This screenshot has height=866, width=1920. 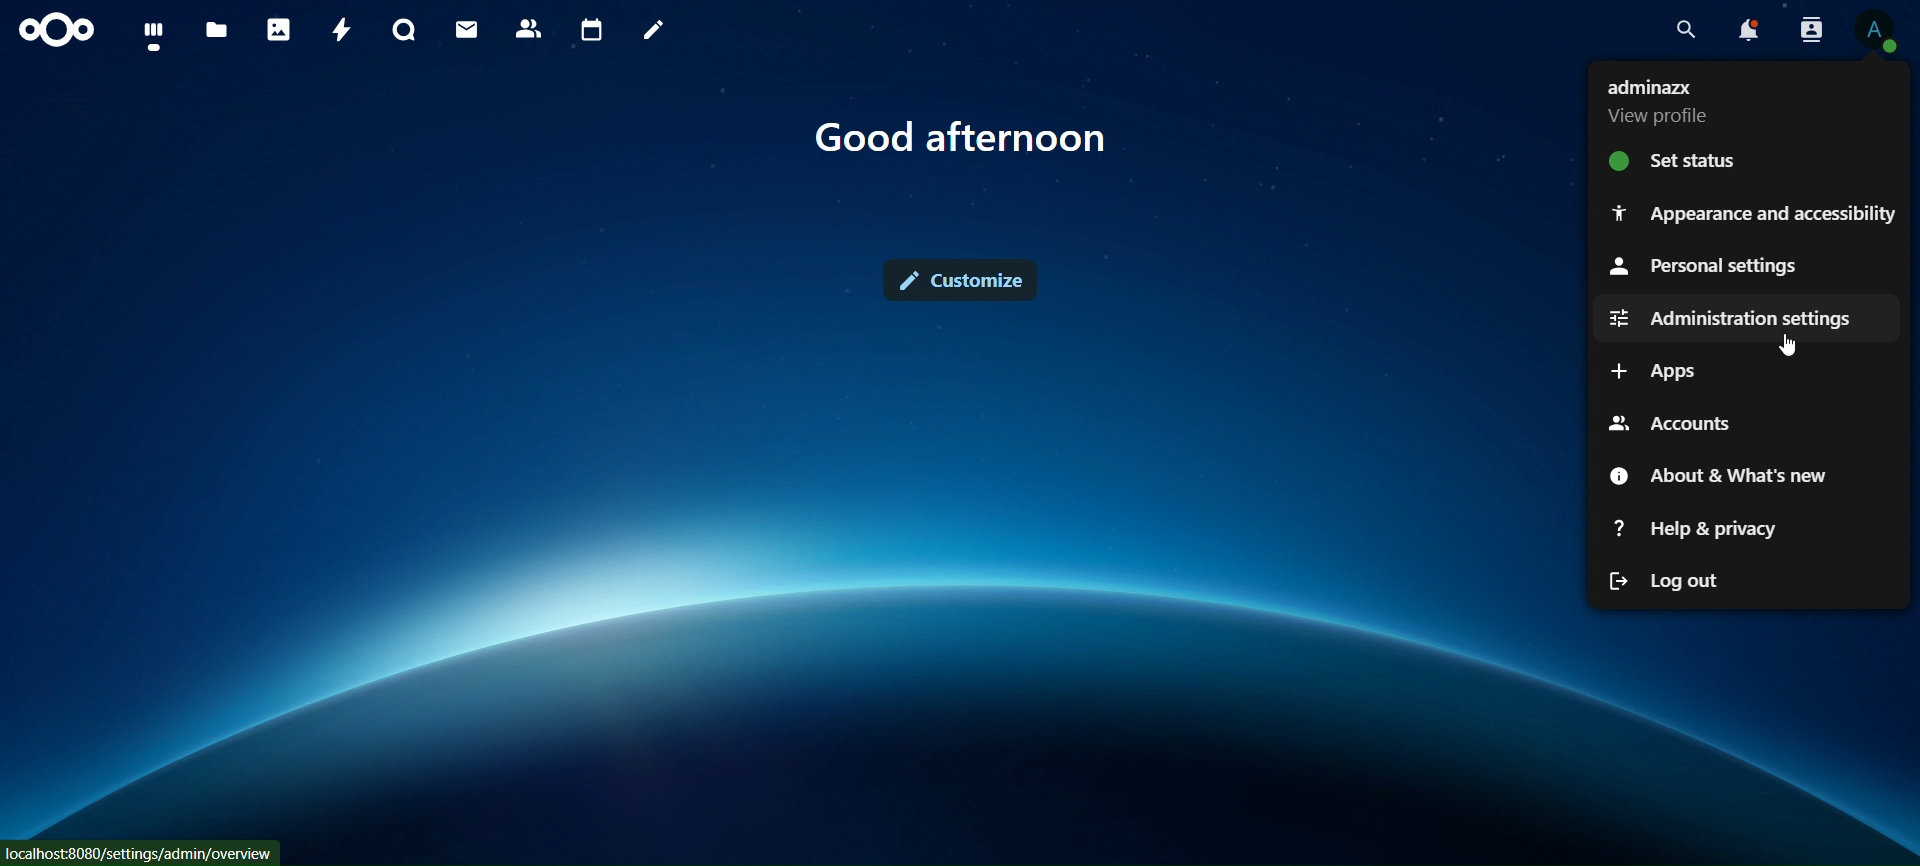 What do you see at coordinates (1684, 163) in the screenshot?
I see `set status` at bounding box center [1684, 163].